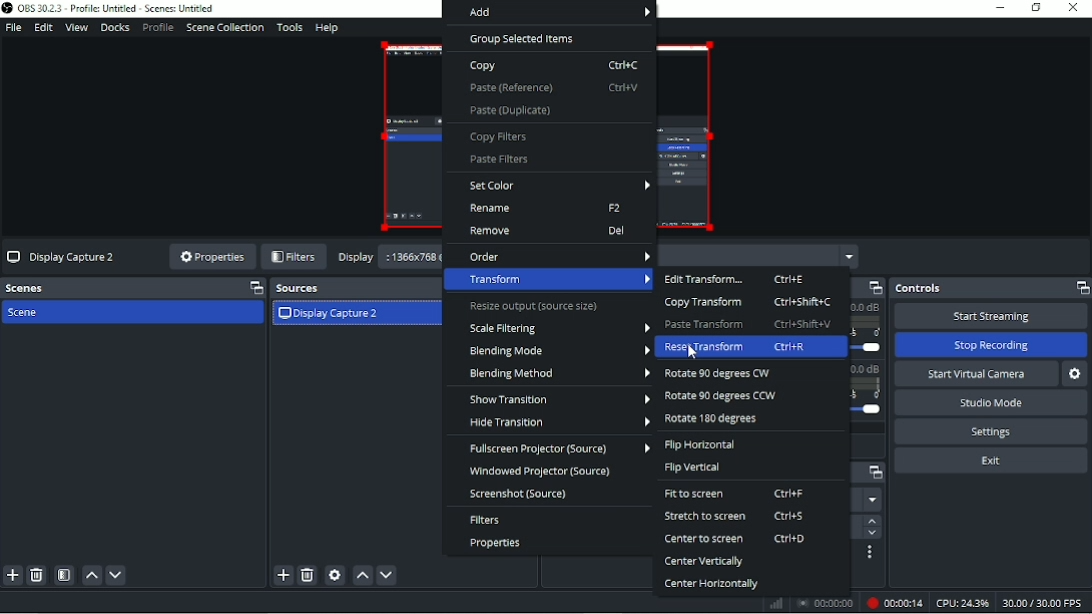 The height and width of the screenshot is (614, 1092). Describe the element at coordinates (720, 397) in the screenshot. I see `Rotate 90 degress CCW` at that location.